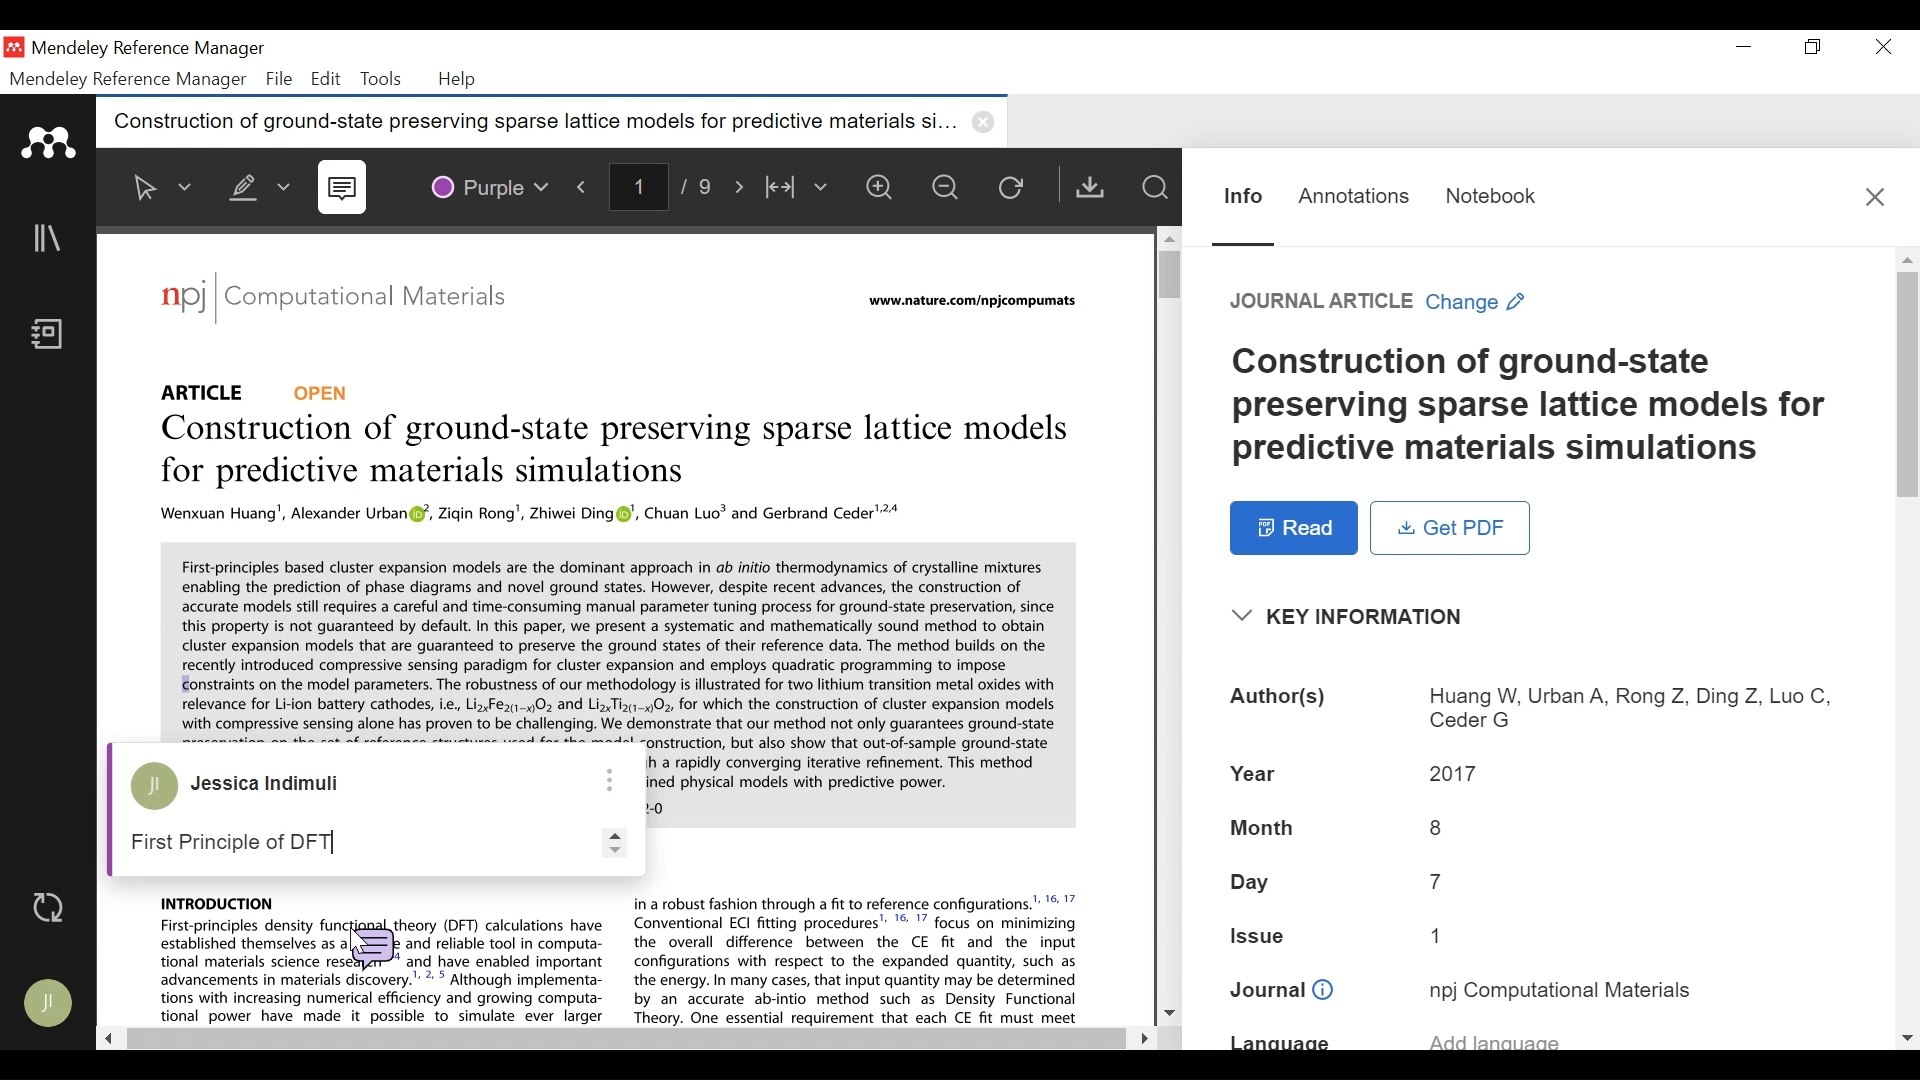 The height and width of the screenshot is (1080, 1920). What do you see at coordinates (1451, 528) in the screenshot?
I see `Get PDF` at bounding box center [1451, 528].